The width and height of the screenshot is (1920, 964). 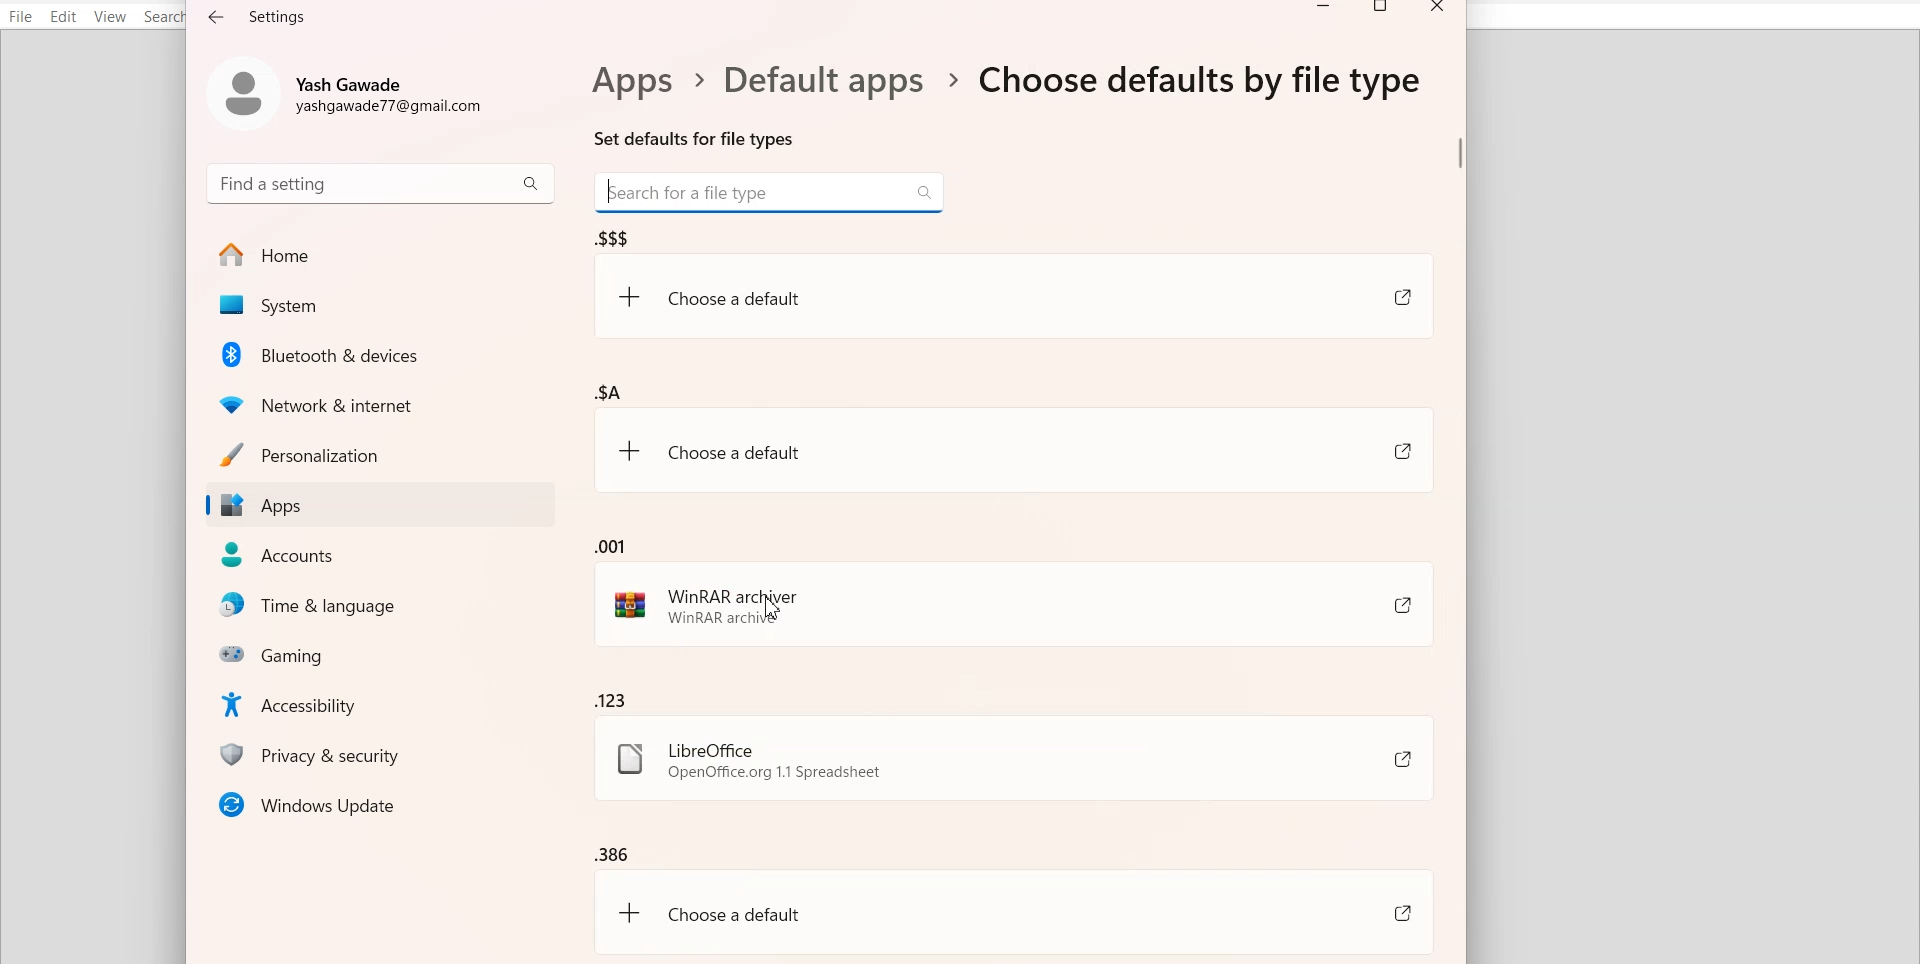 What do you see at coordinates (998, 104) in the screenshot?
I see `Text` at bounding box center [998, 104].